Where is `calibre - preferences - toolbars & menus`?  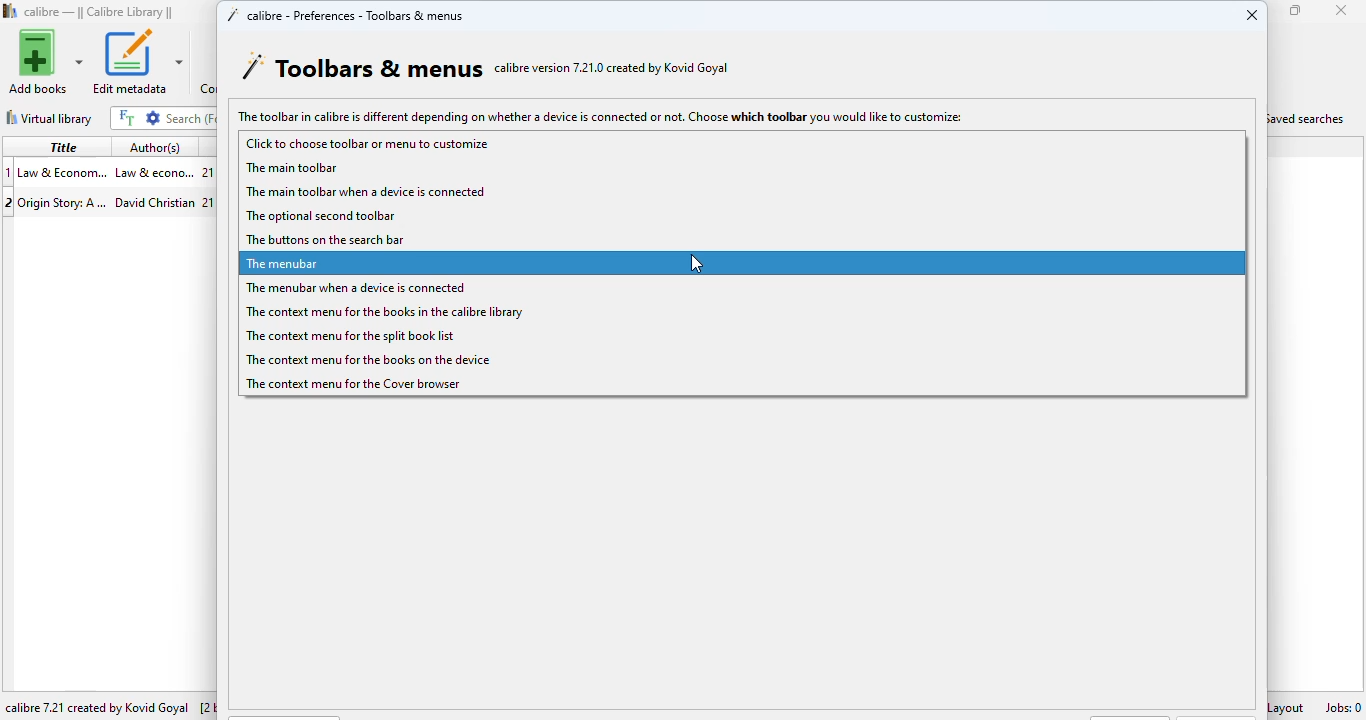 calibre - preferences - toolbars & menus is located at coordinates (344, 14).